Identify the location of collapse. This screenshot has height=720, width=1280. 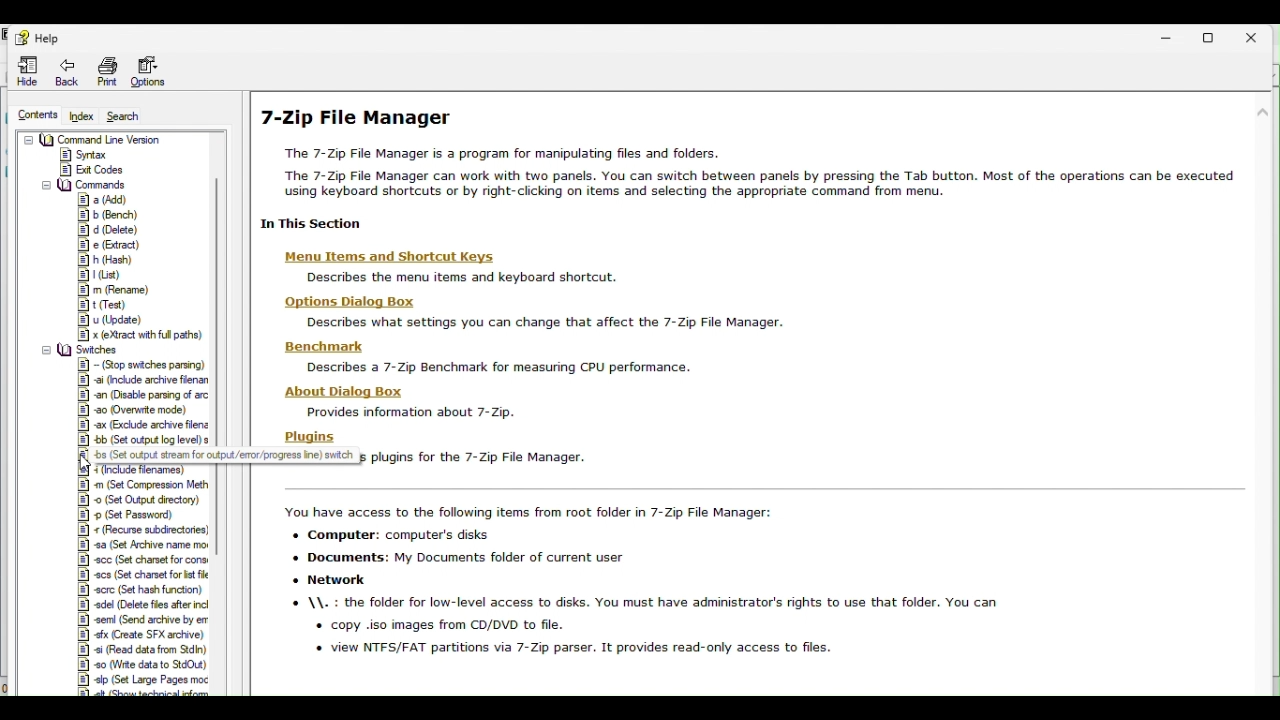
(27, 141).